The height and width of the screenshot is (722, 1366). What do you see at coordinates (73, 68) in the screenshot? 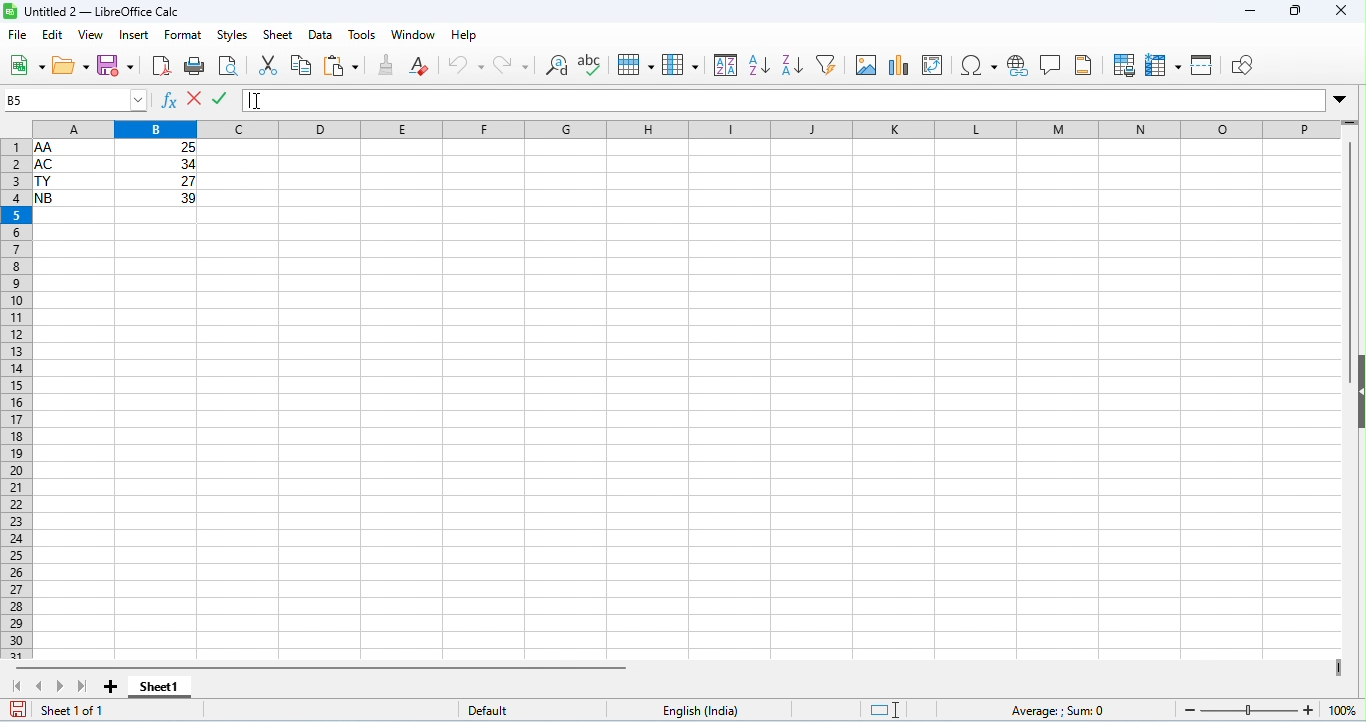
I see `open` at bounding box center [73, 68].